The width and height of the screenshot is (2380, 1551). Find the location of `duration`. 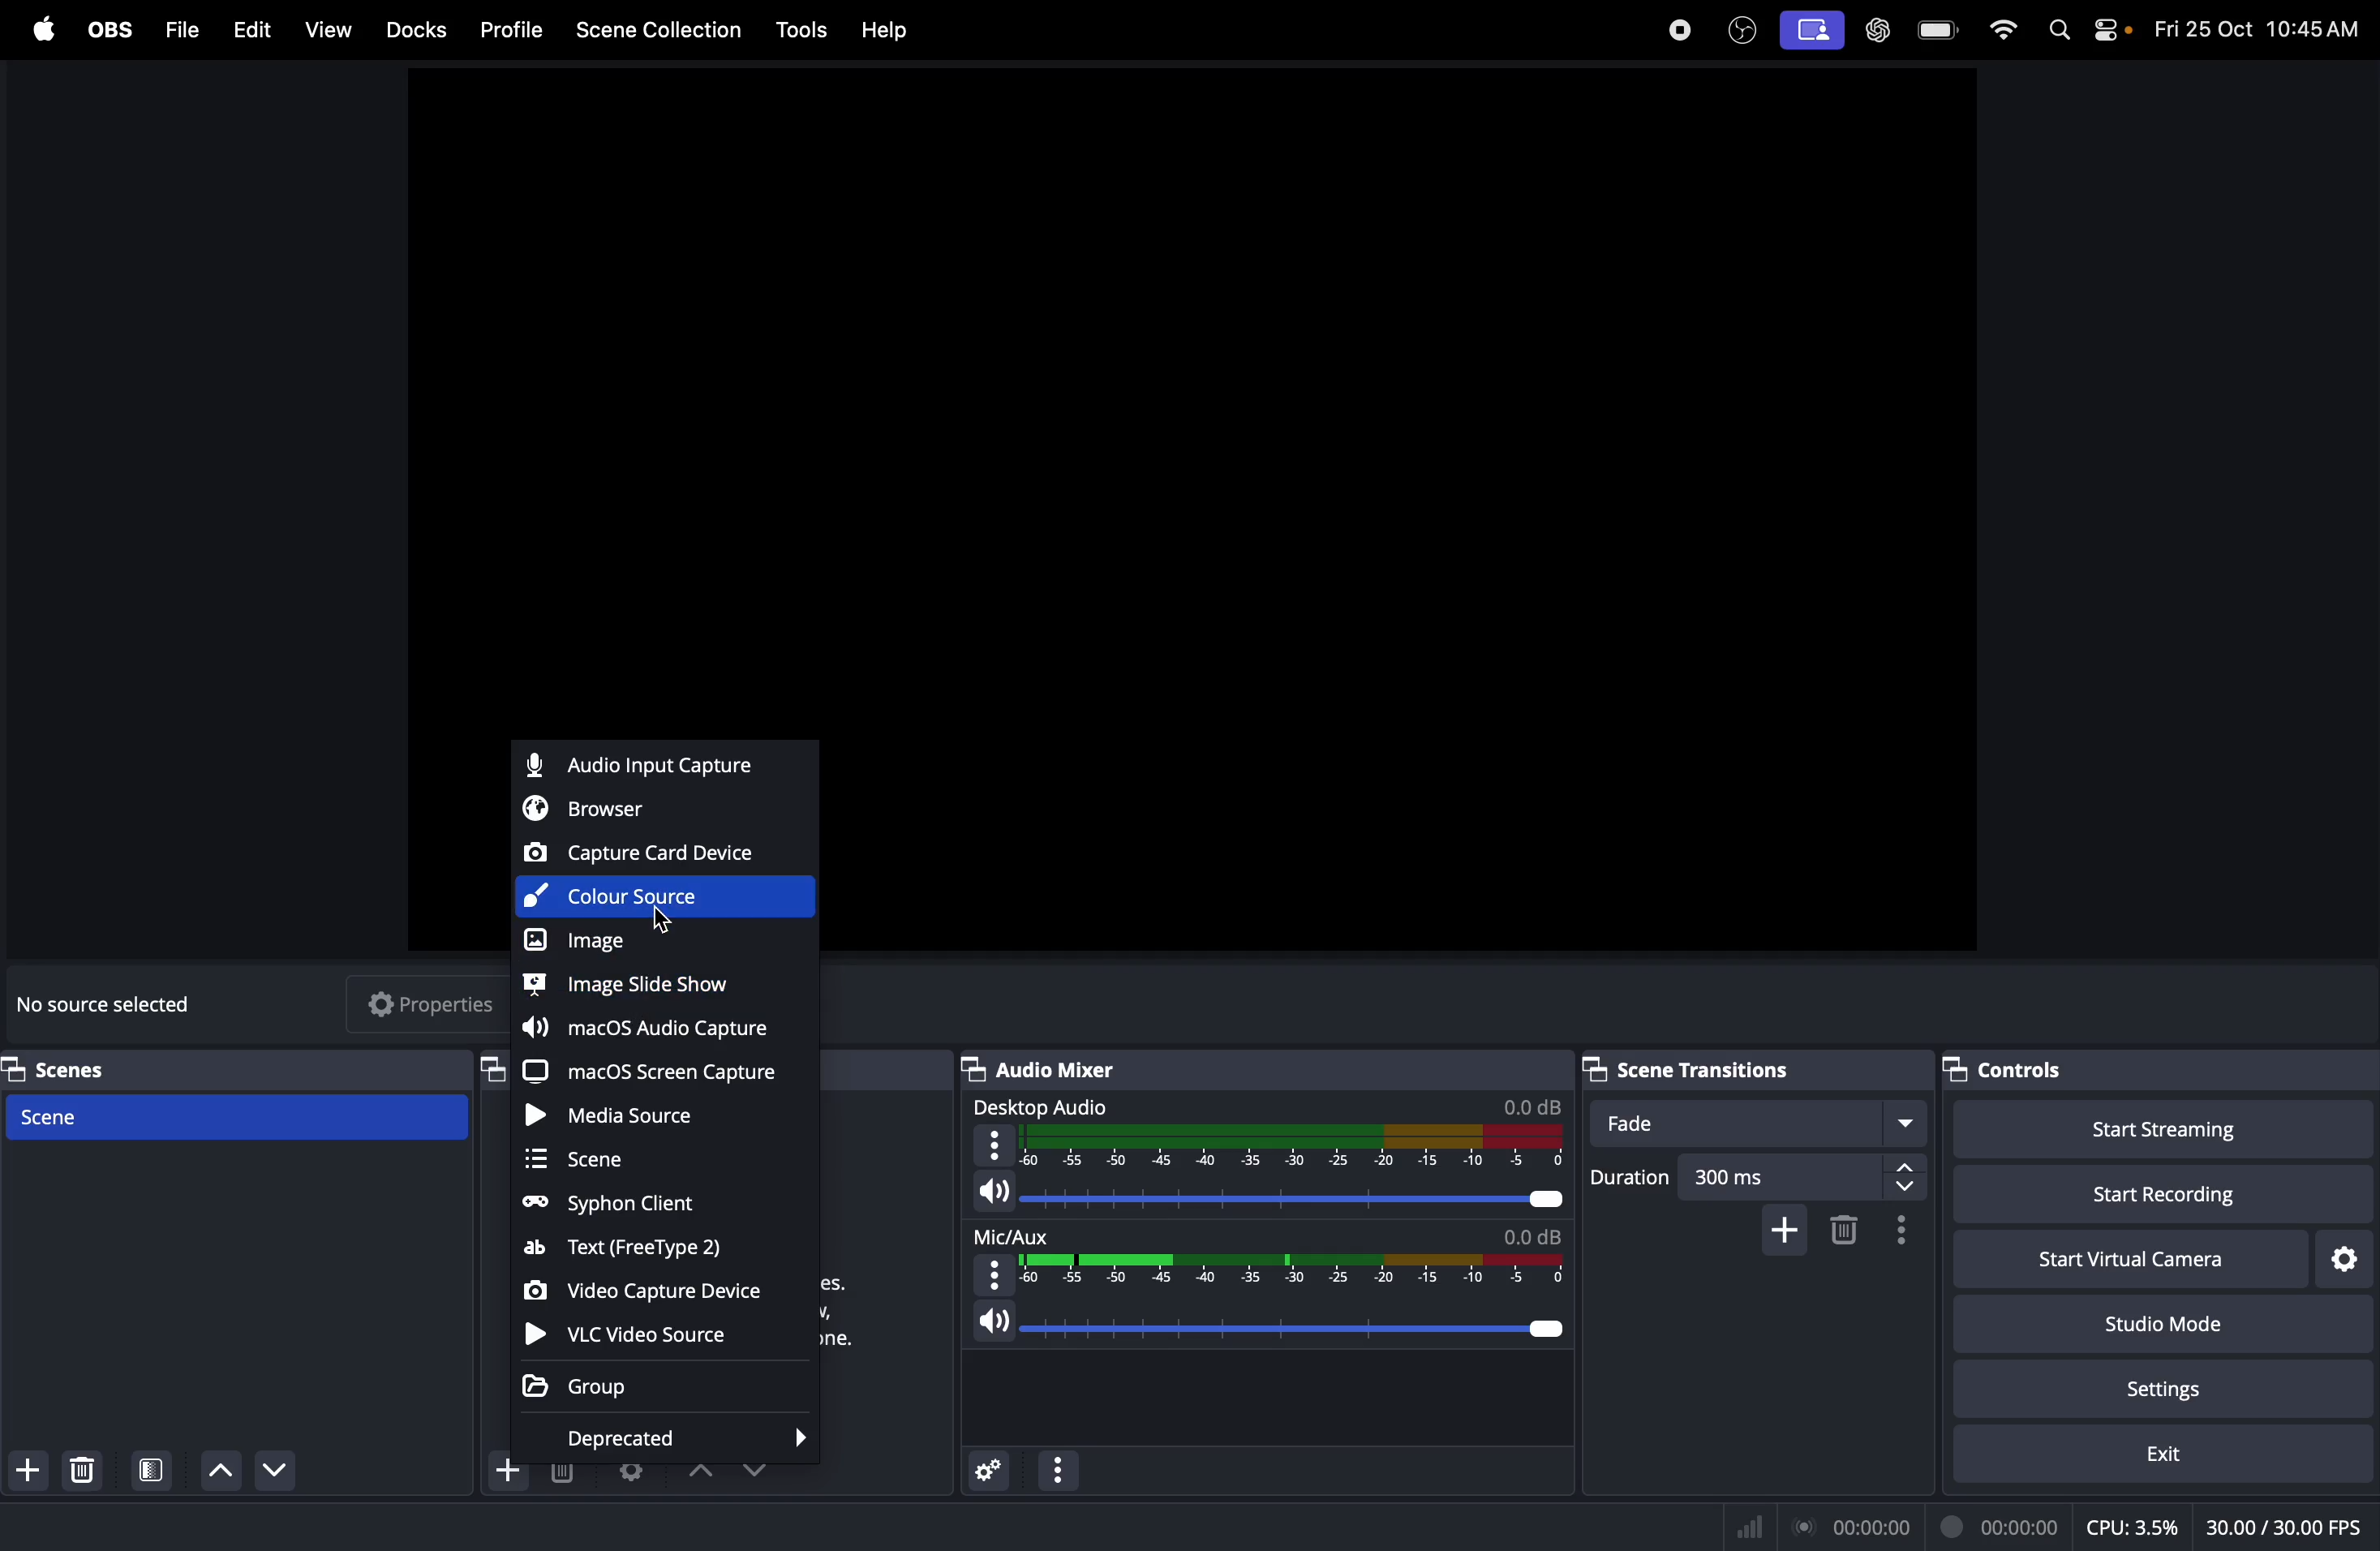

duration is located at coordinates (1631, 1182).